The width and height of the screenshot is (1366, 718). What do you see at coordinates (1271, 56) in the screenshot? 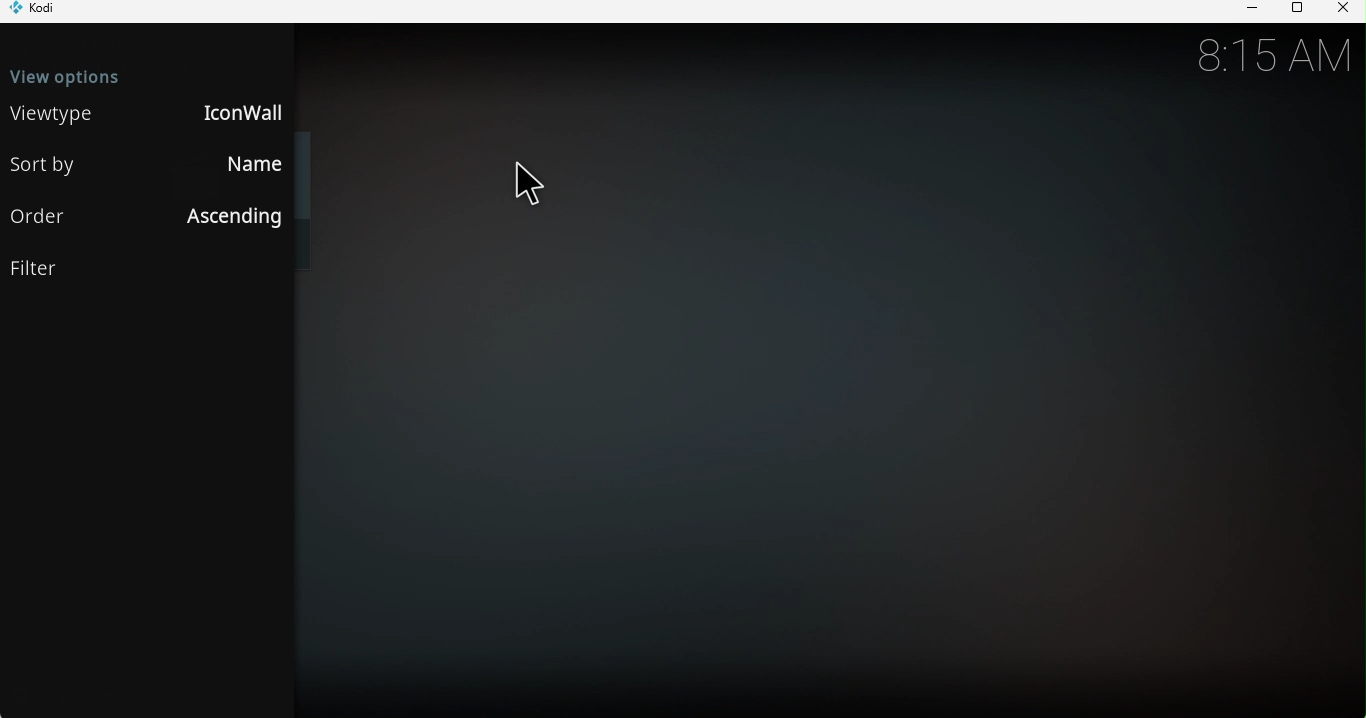
I see `8:15 am` at bounding box center [1271, 56].